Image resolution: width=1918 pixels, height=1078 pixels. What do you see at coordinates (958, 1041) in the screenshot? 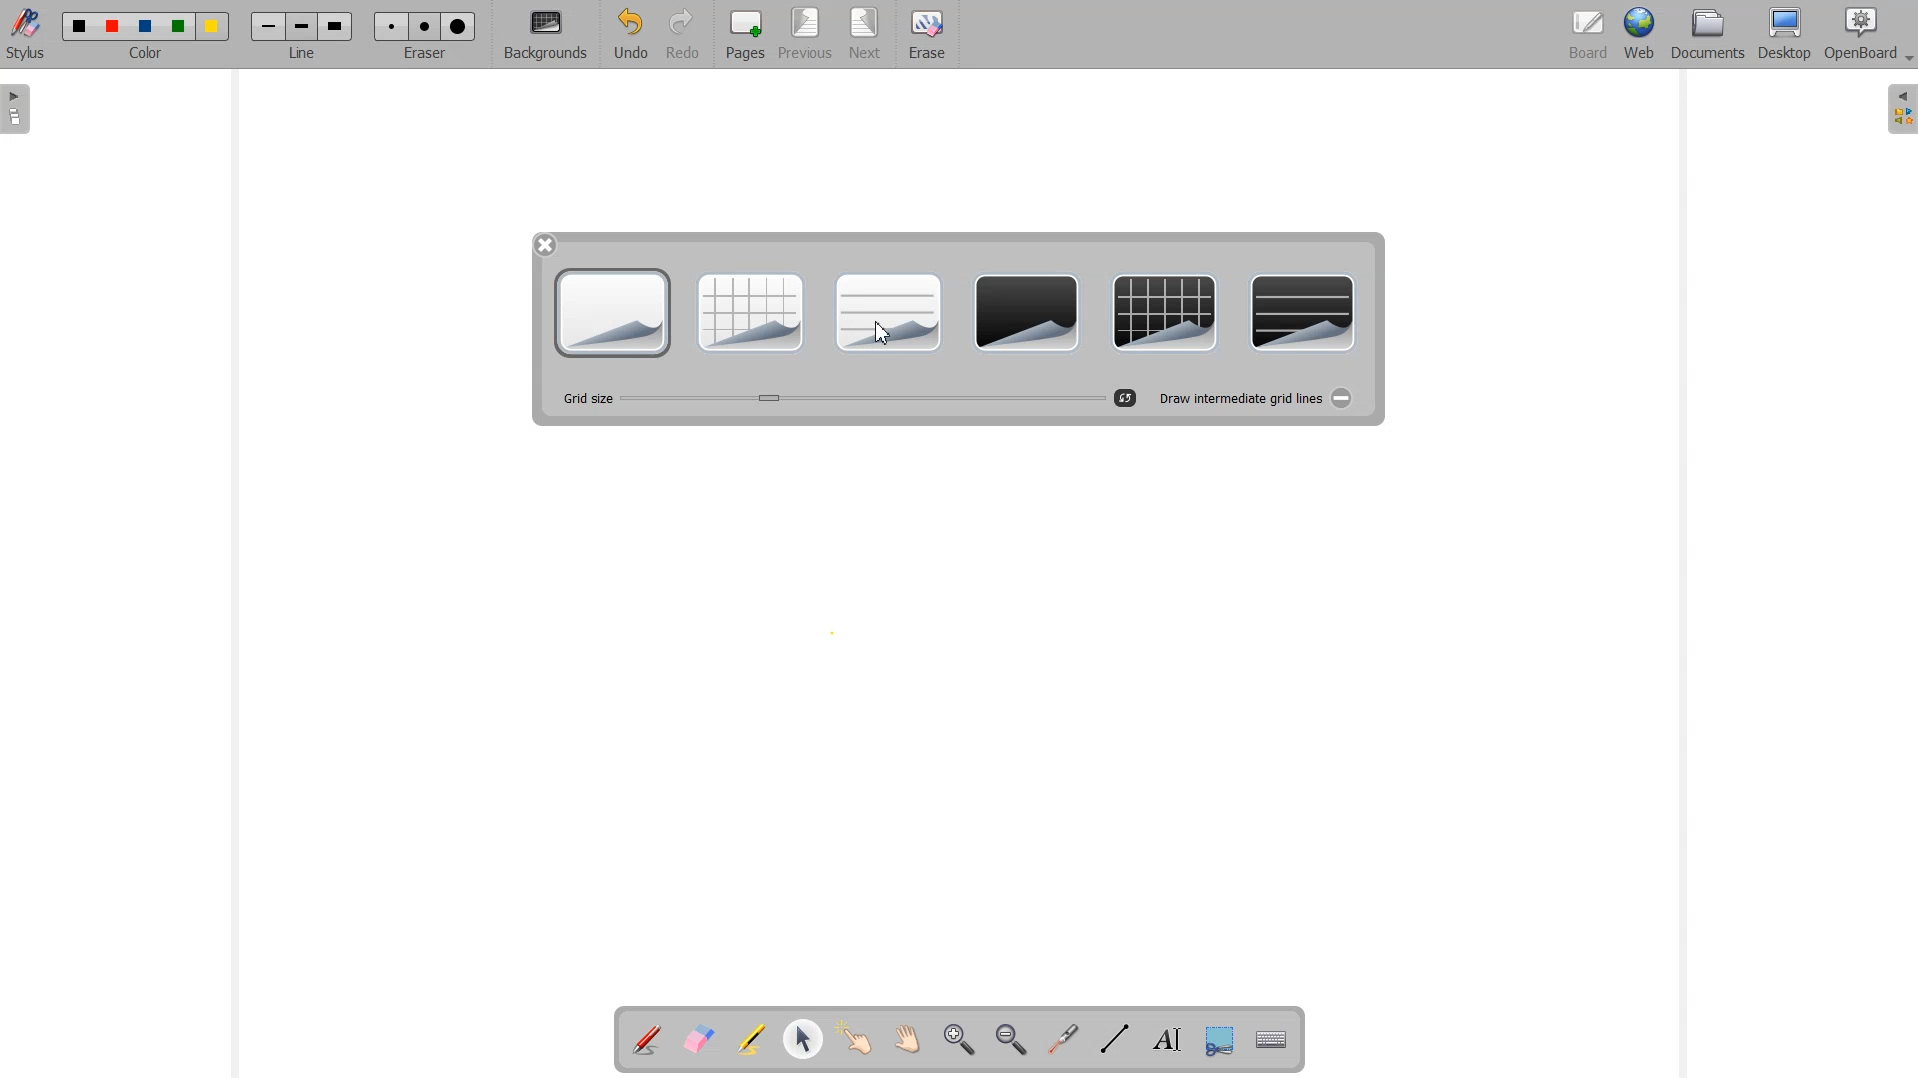
I see `Zoom In` at bounding box center [958, 1041].